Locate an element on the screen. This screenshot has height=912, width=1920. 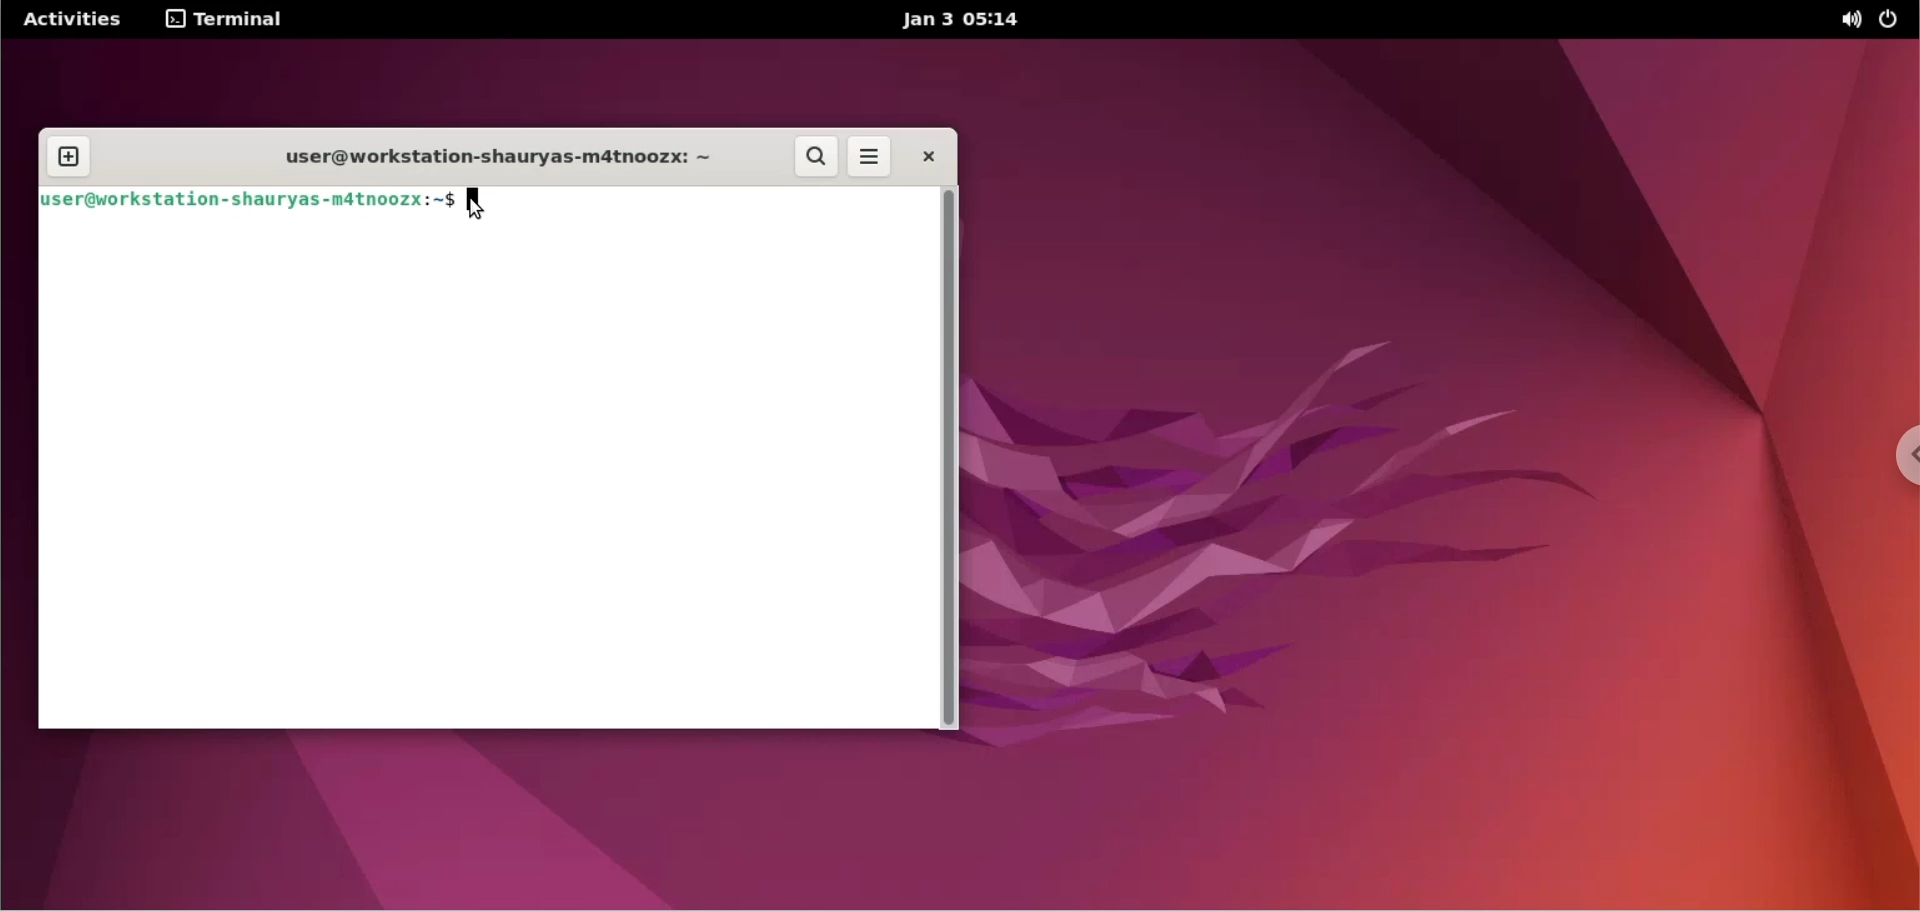
power options is located at coordinates (1893, 20).